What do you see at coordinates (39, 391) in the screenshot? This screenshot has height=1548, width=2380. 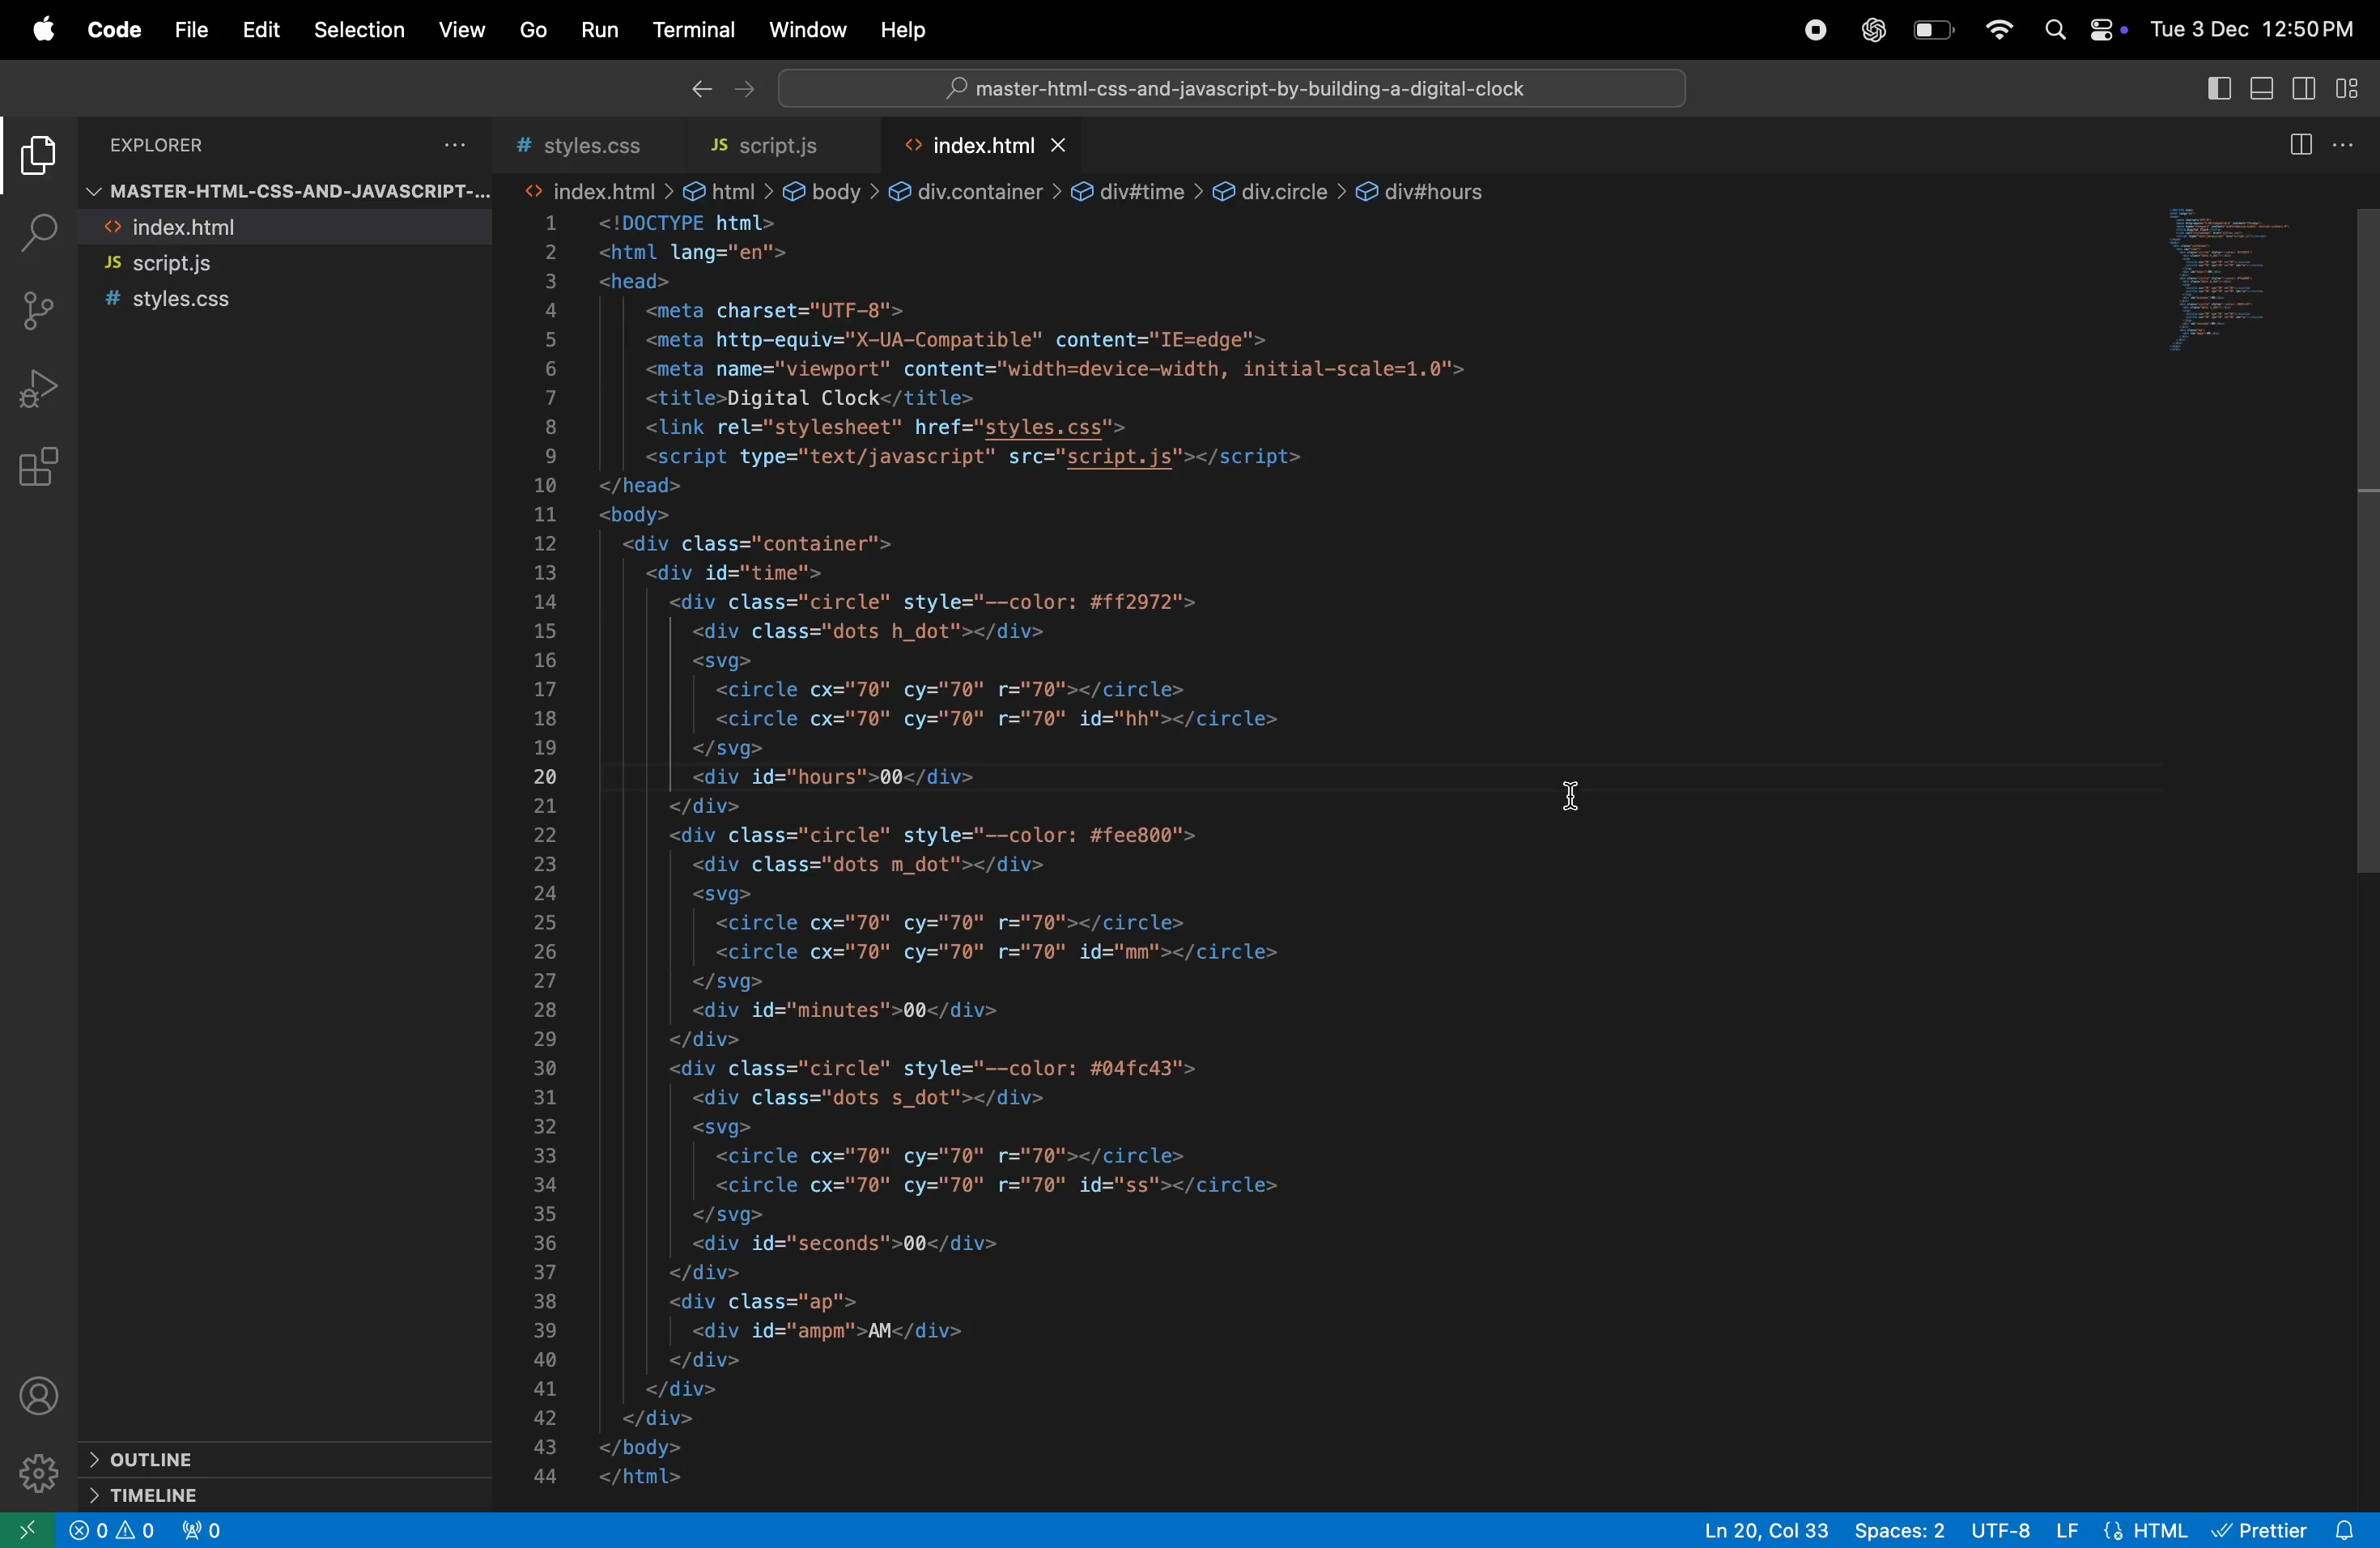 I see `debug` at bounding box center [39, 391].